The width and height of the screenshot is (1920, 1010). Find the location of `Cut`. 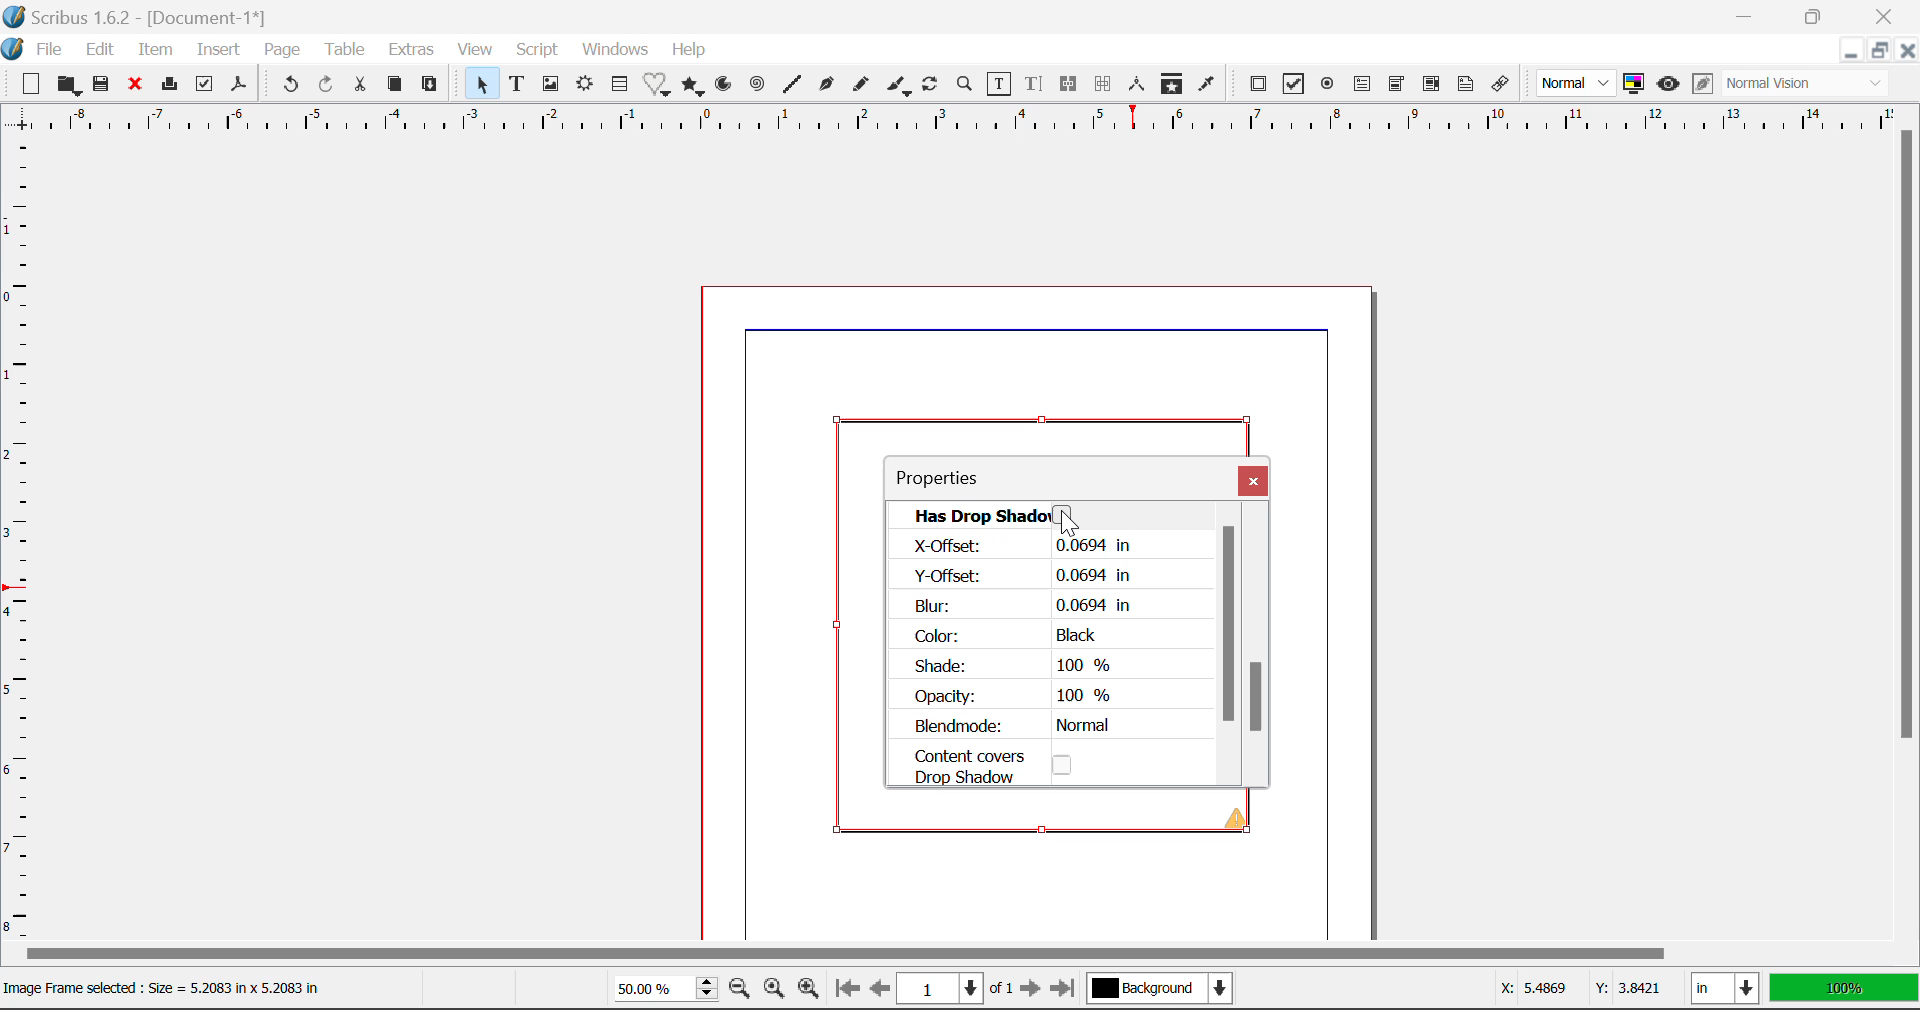

Cut is located at coordinates (360, 86).